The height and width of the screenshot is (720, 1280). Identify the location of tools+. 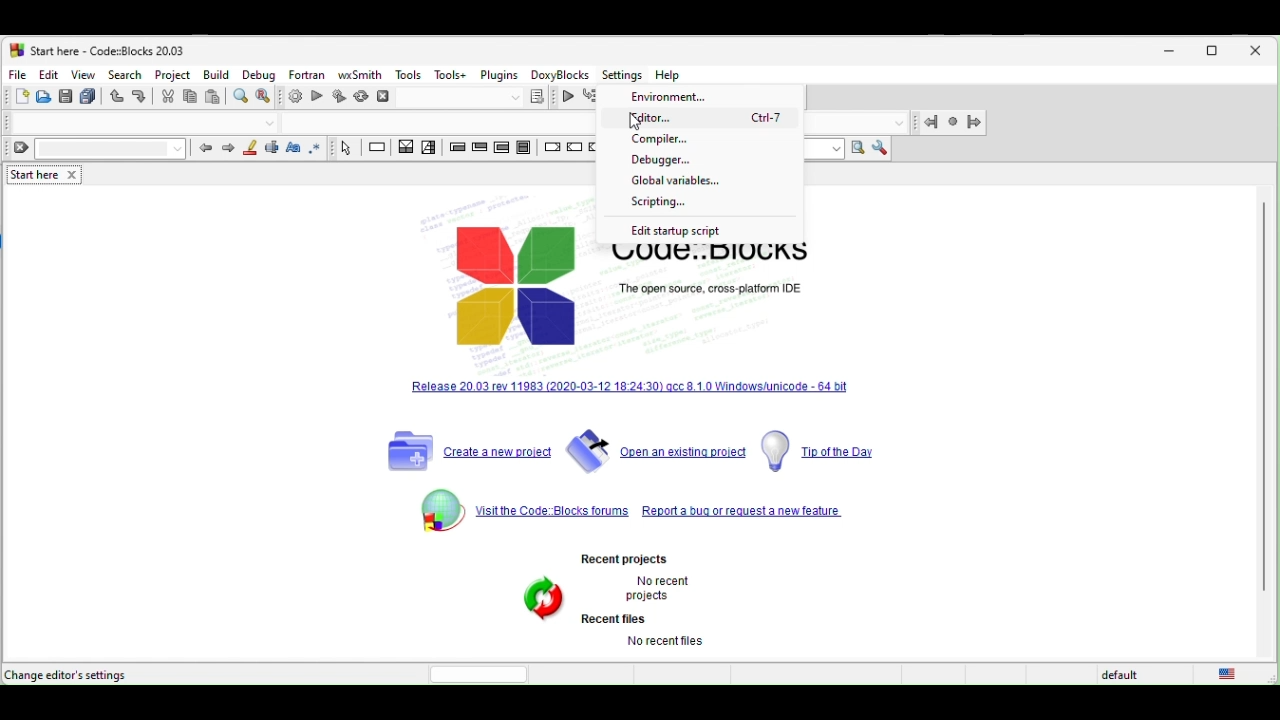
(452, 74).